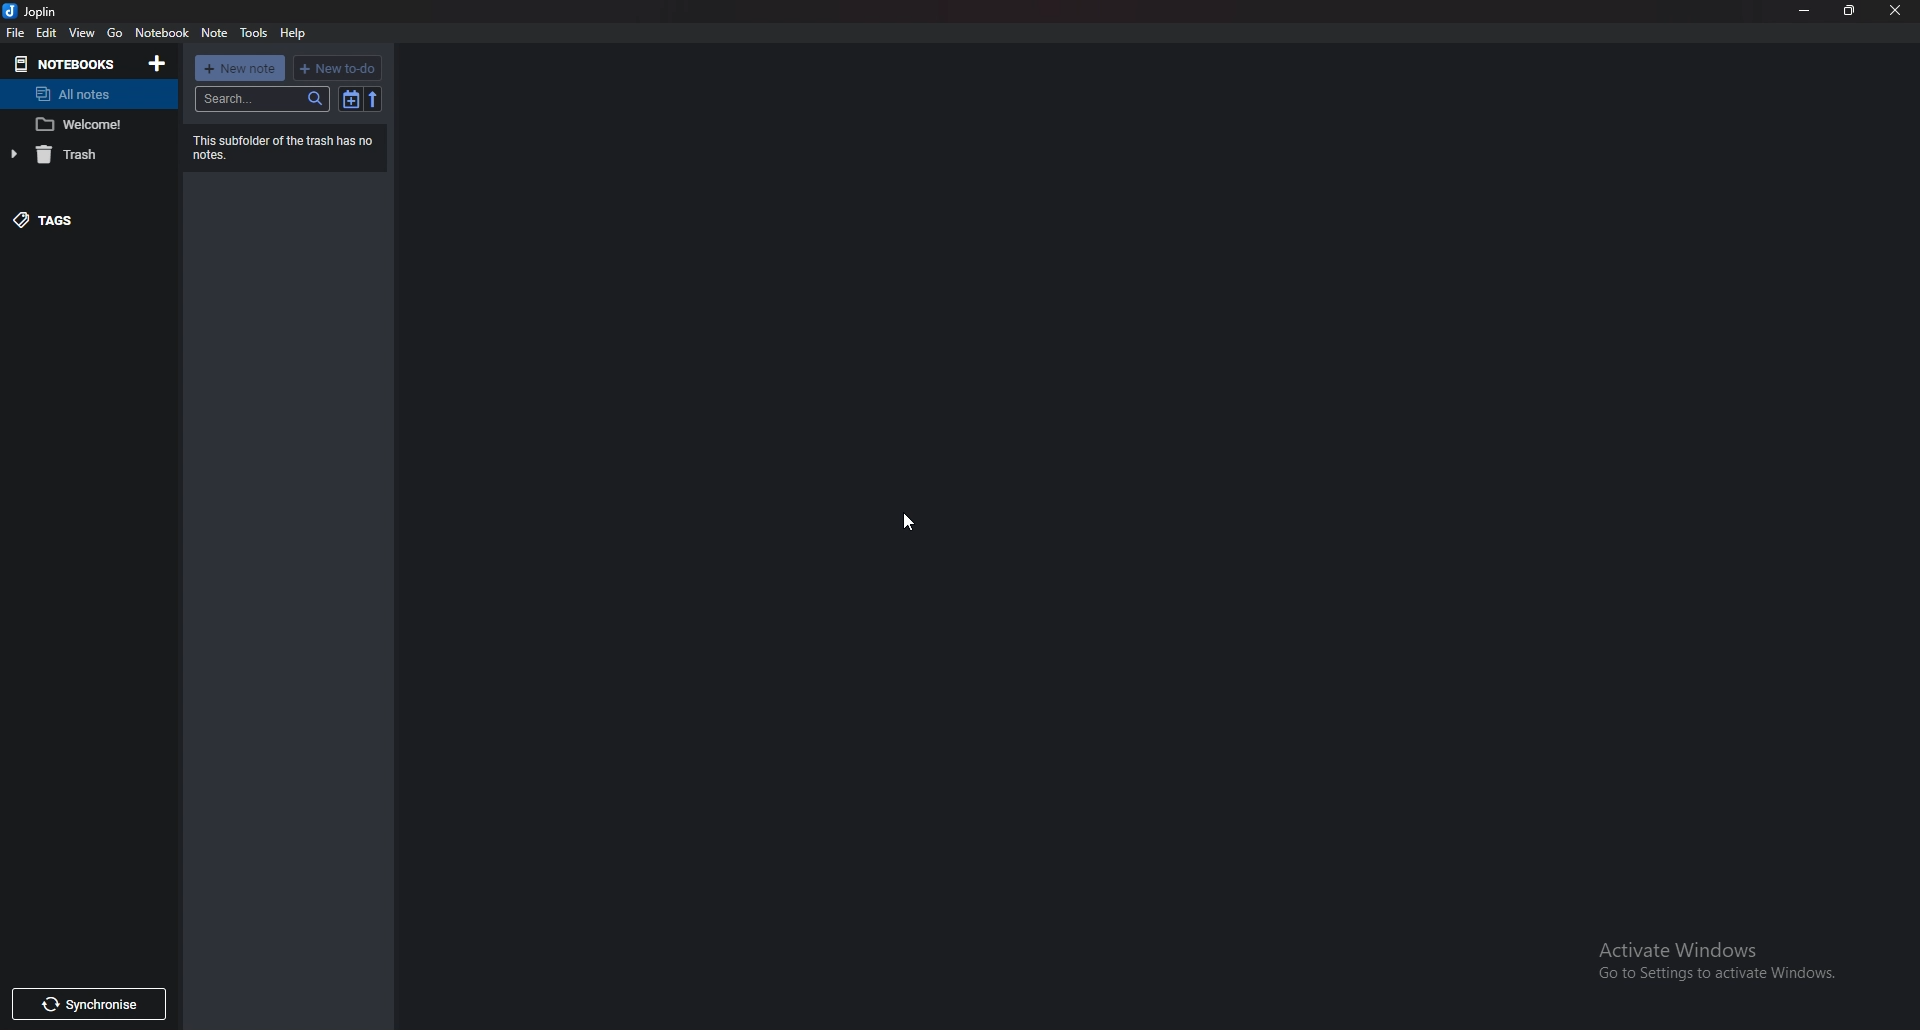  Describe the element at coordinates (83, 94) in the screenshot. I see `all notes` at that location.